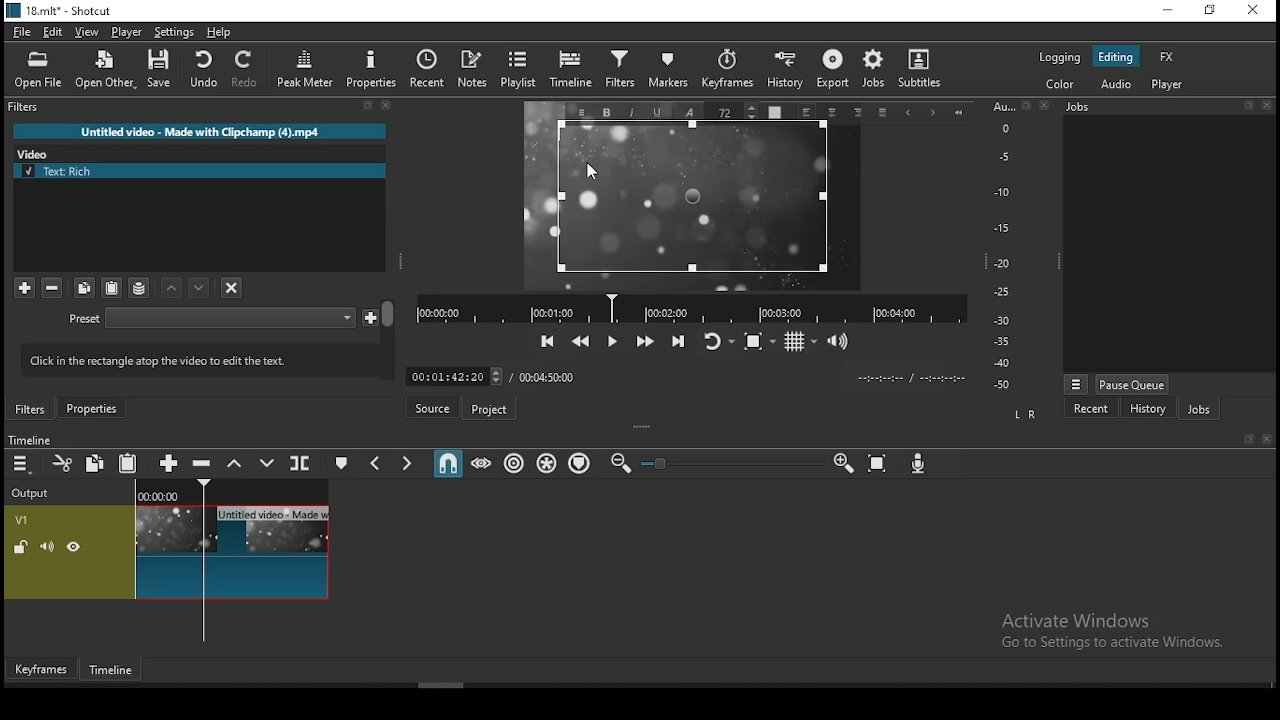  What do you see at coordinates (31, 409) in the screenshot?
I see `filters` at bounding box center [31, 409].